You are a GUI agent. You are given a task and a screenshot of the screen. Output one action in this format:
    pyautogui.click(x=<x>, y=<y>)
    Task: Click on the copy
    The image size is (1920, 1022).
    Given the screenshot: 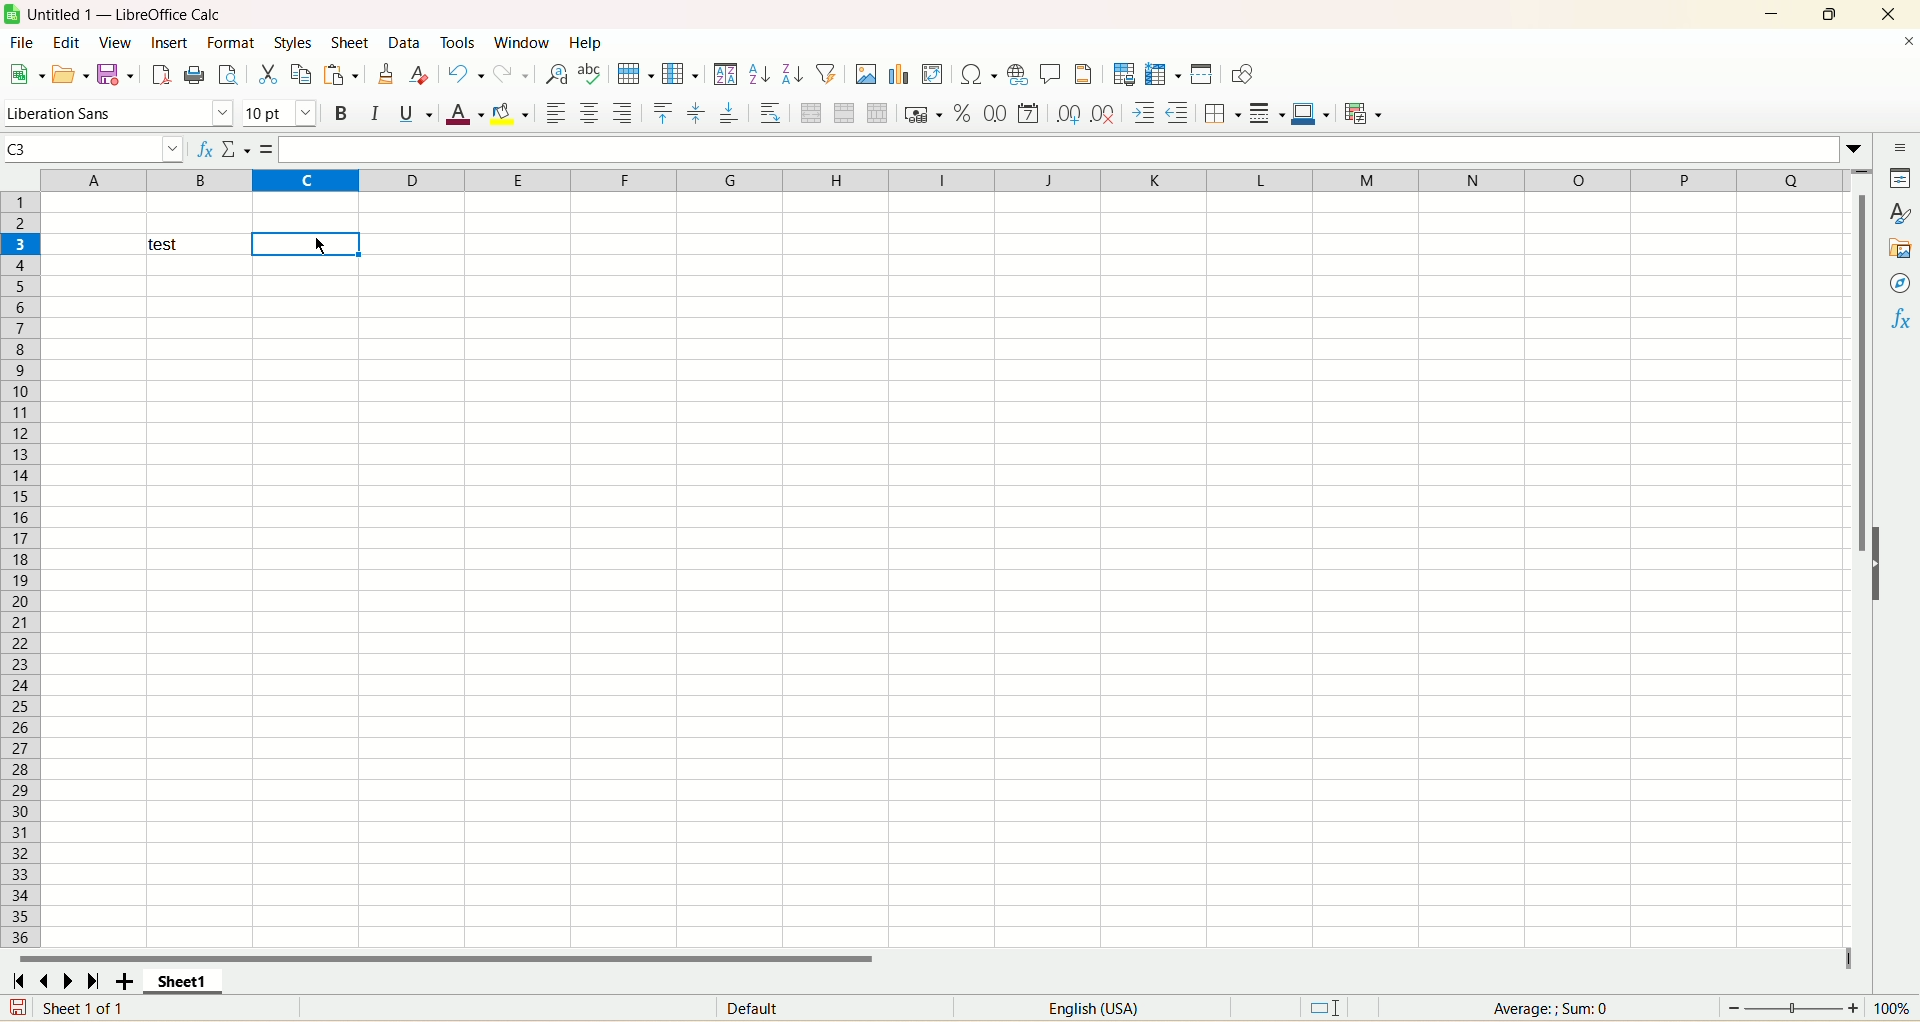 What is the action you would take?
    pyautogui.click(x=302, y=74)
    